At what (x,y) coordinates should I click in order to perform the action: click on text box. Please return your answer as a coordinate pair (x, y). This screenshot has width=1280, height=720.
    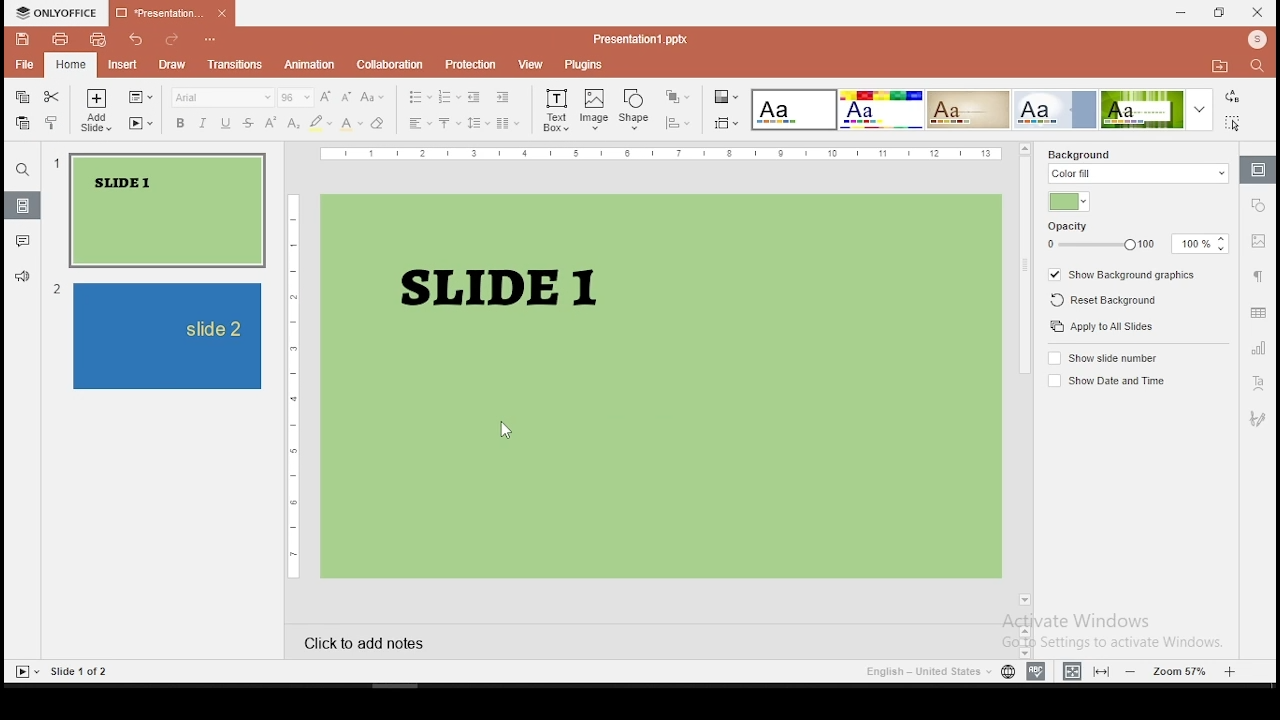
    Looking at the image, I should click on (556, 111).